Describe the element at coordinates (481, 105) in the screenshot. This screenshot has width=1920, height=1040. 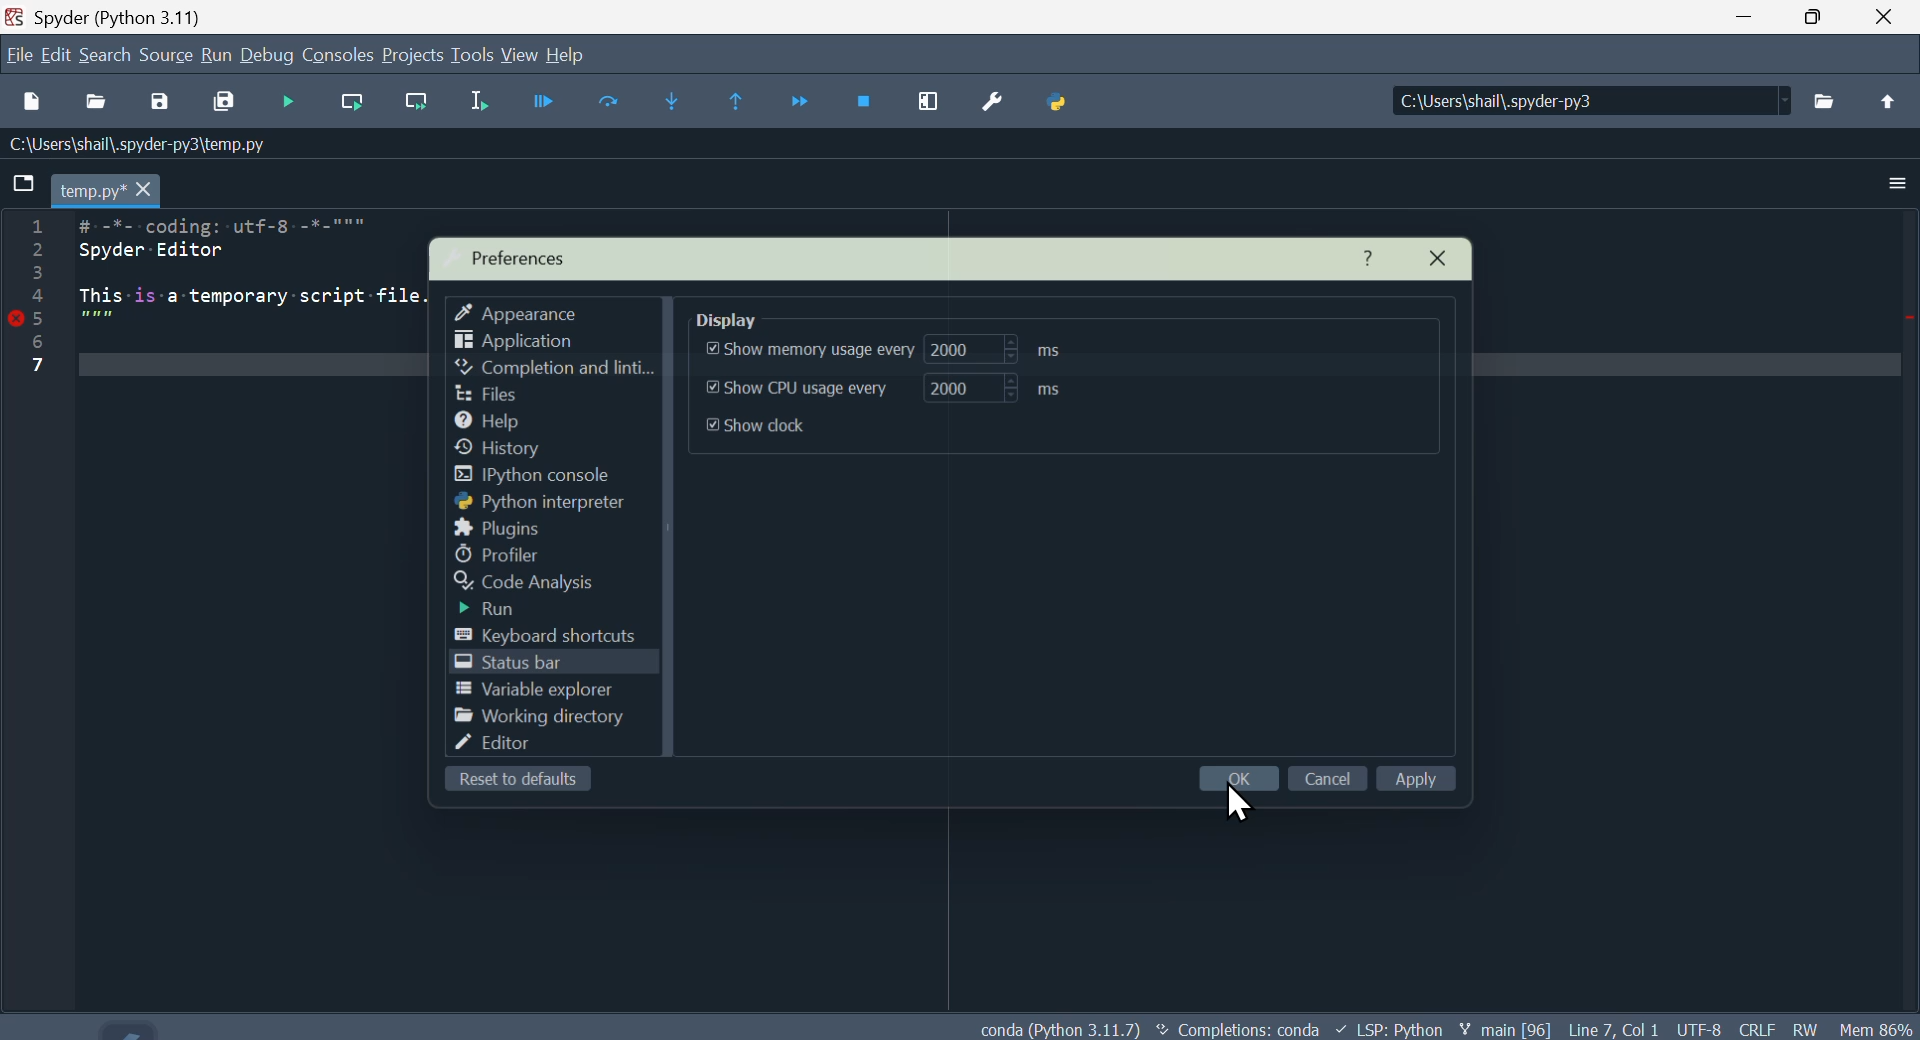
I see `Run selection` at that location.